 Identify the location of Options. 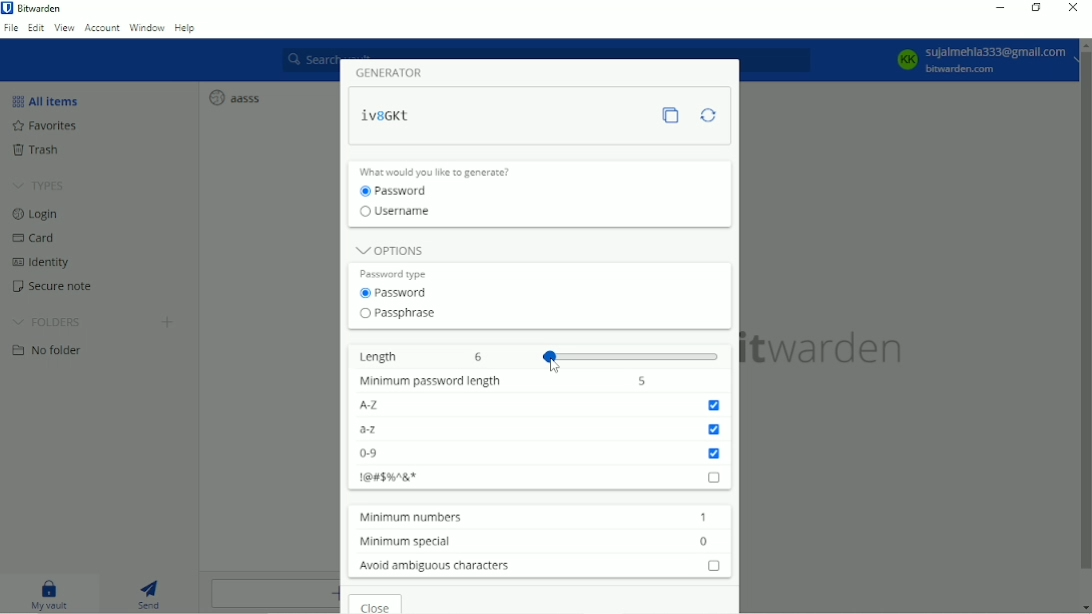
(389, 248).